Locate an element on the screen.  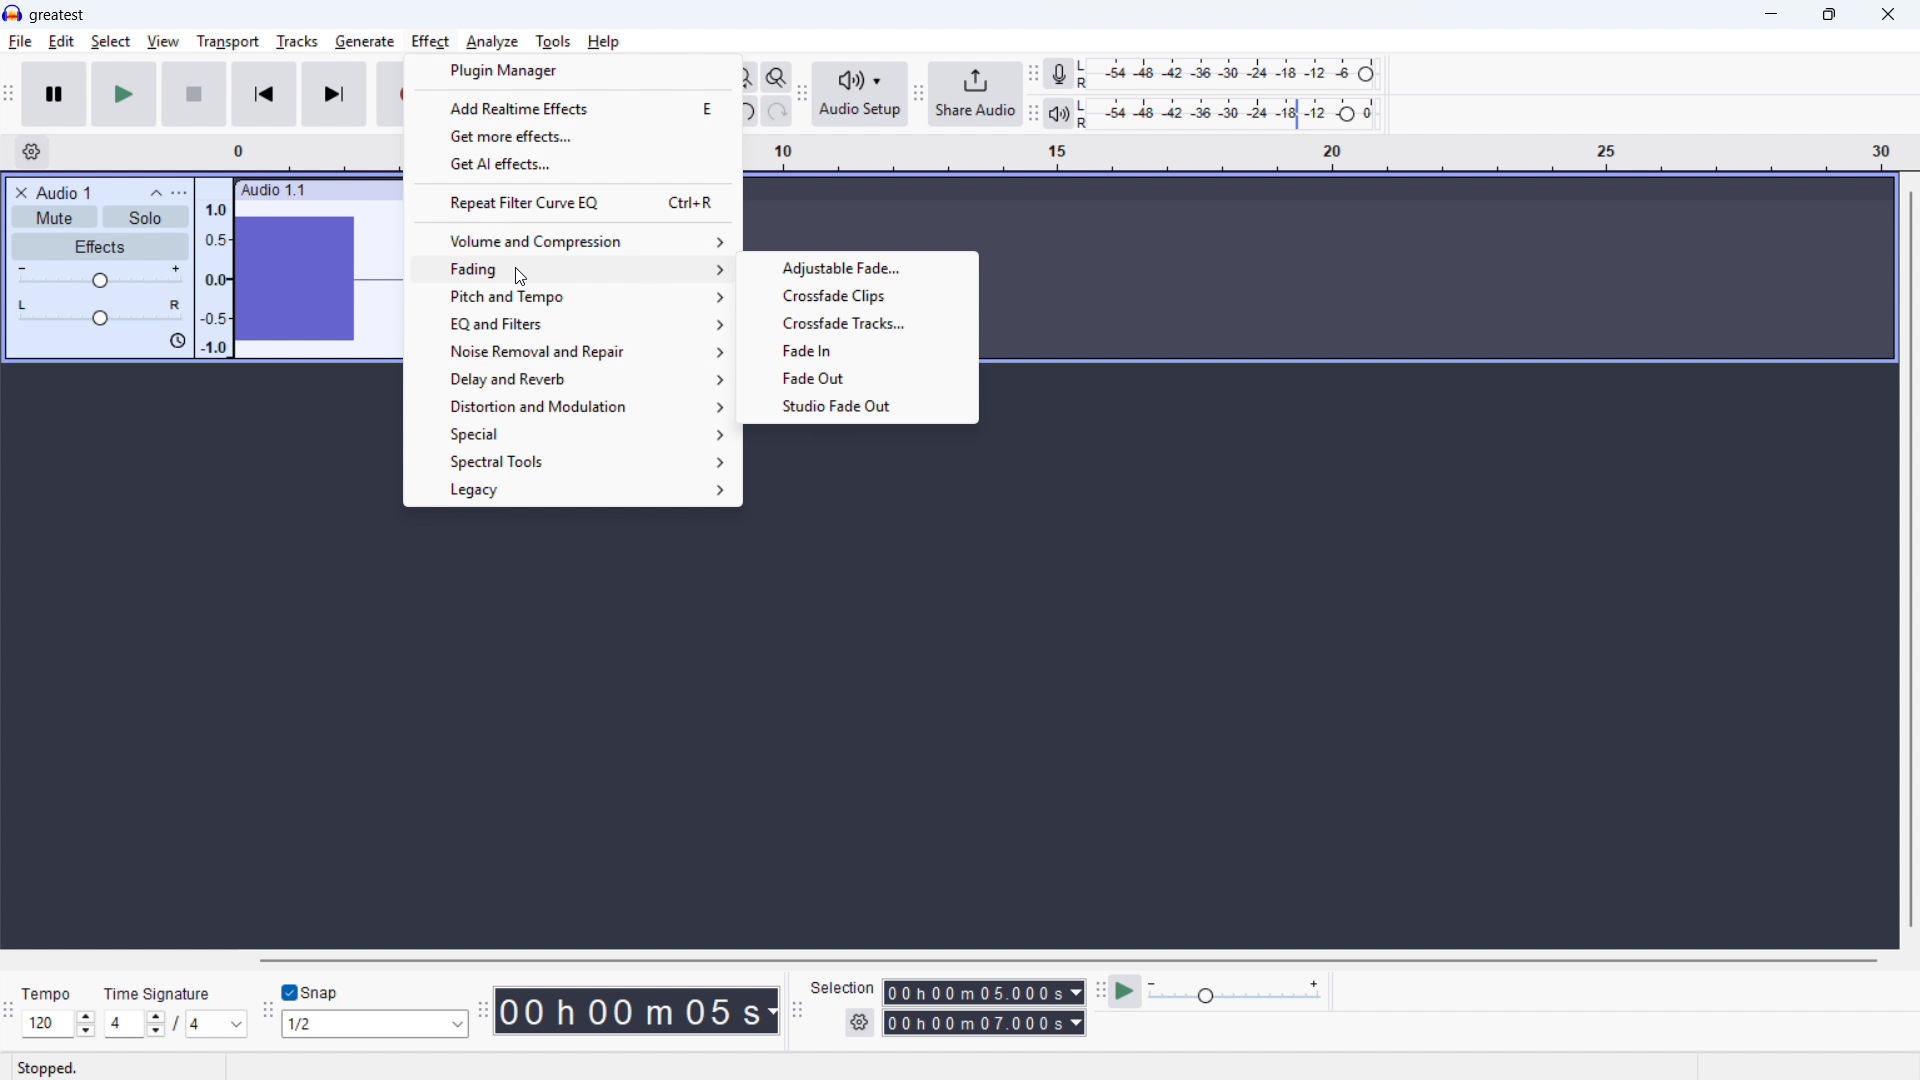
Share audio  is located at coordinates (975, 94).